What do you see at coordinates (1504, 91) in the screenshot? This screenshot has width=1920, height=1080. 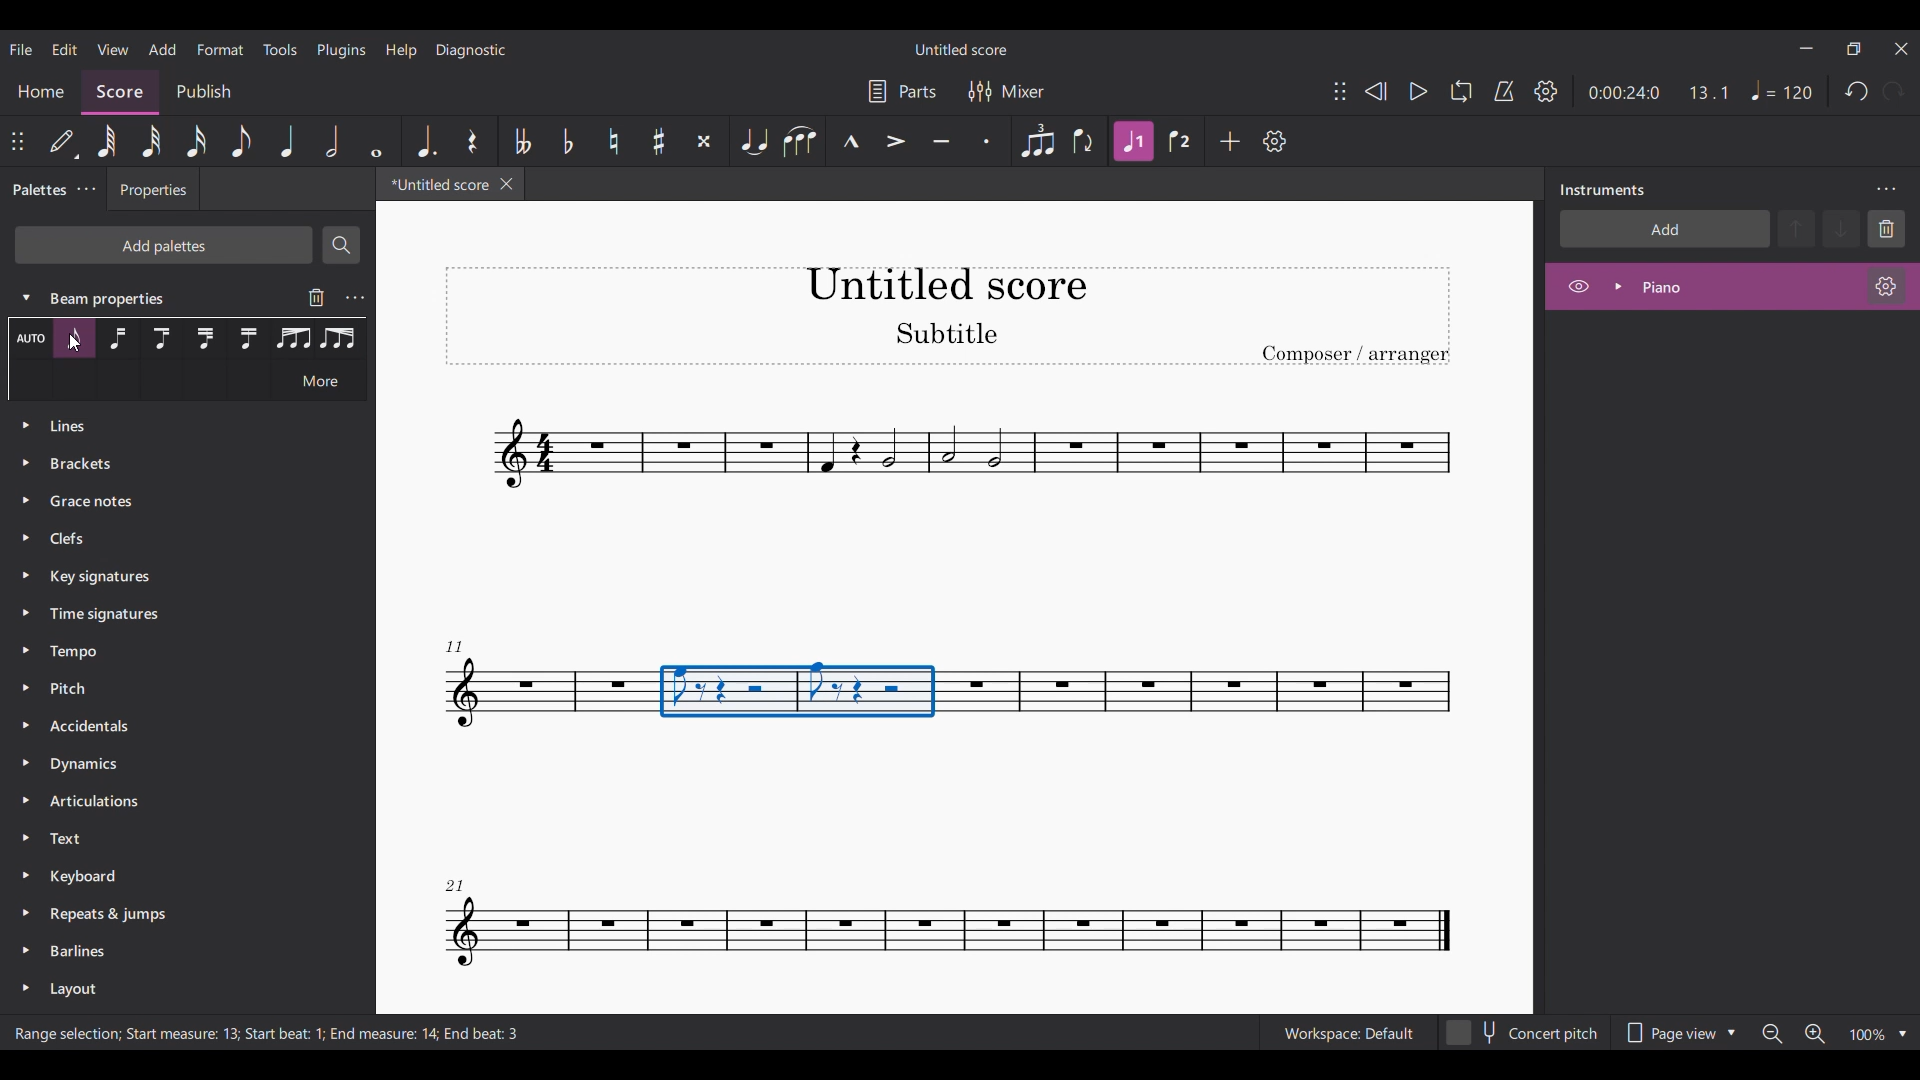 I see `Metronome` at bounding box center [1504, 91].